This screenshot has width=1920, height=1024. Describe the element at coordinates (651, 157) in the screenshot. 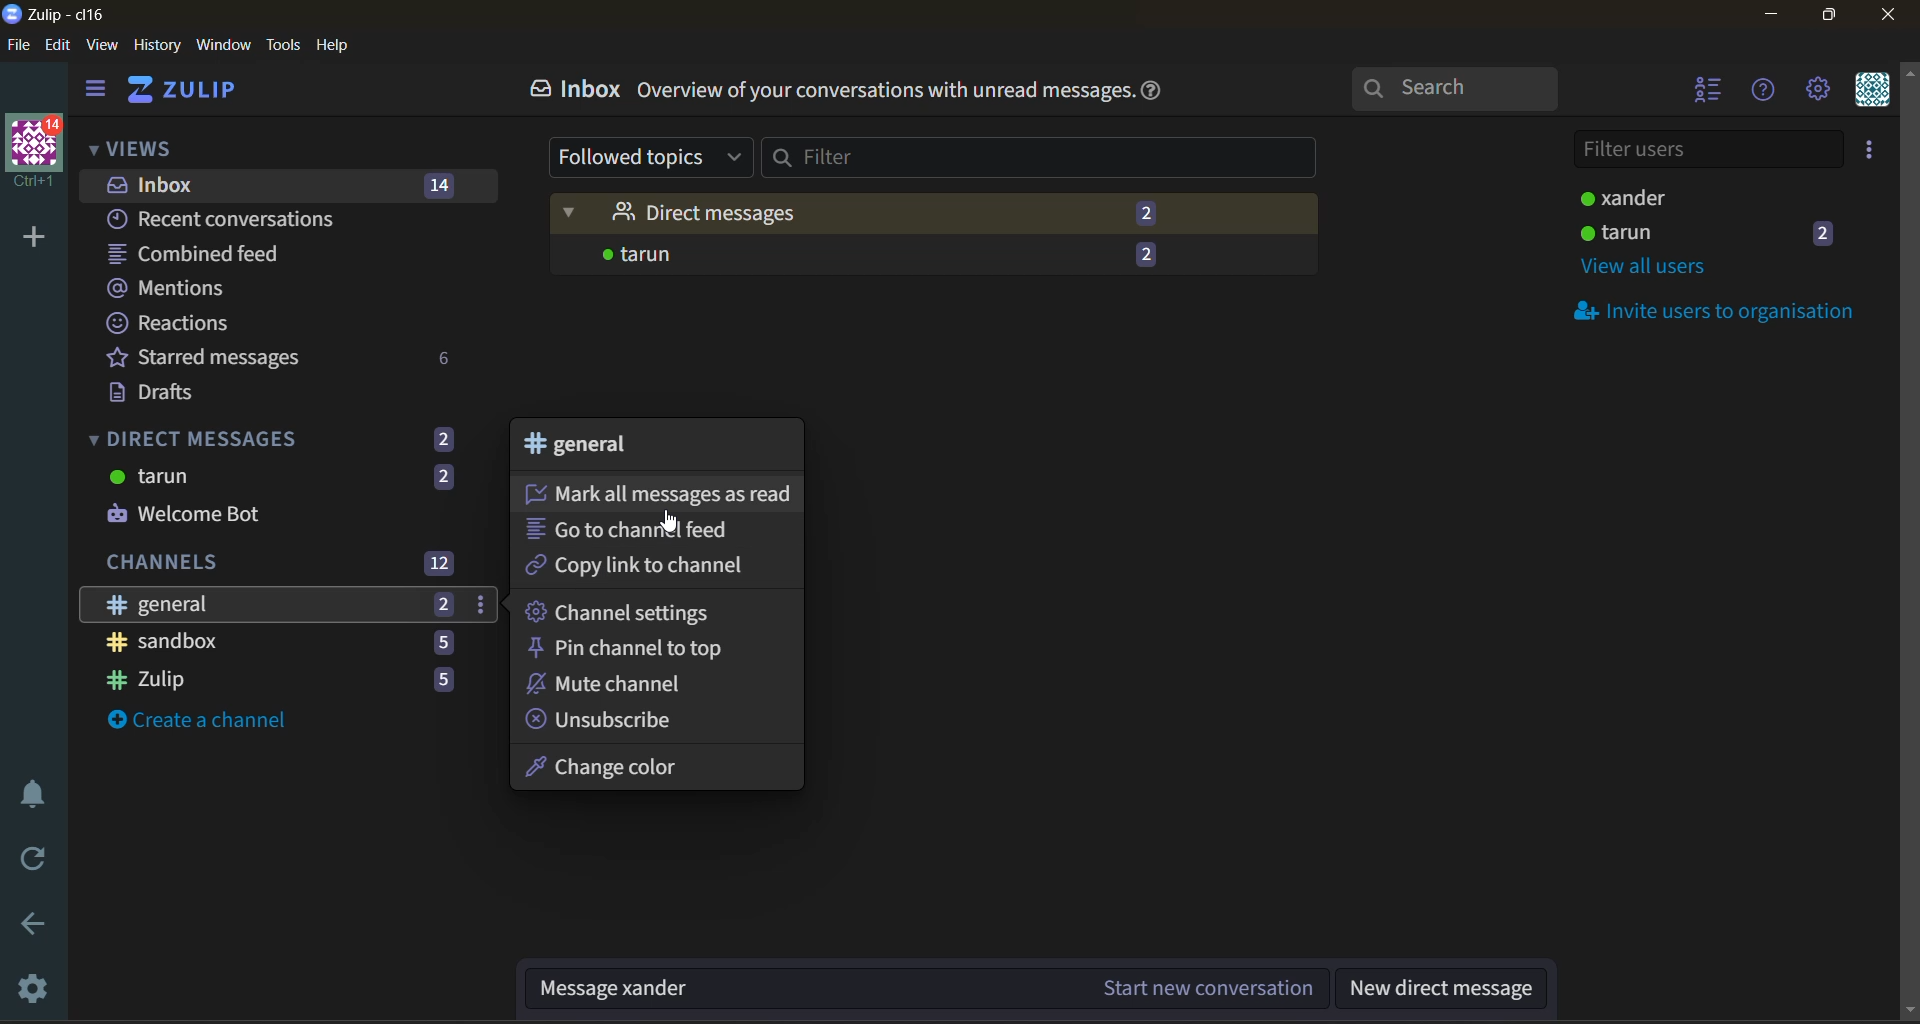

I see `followed topics` at that location.